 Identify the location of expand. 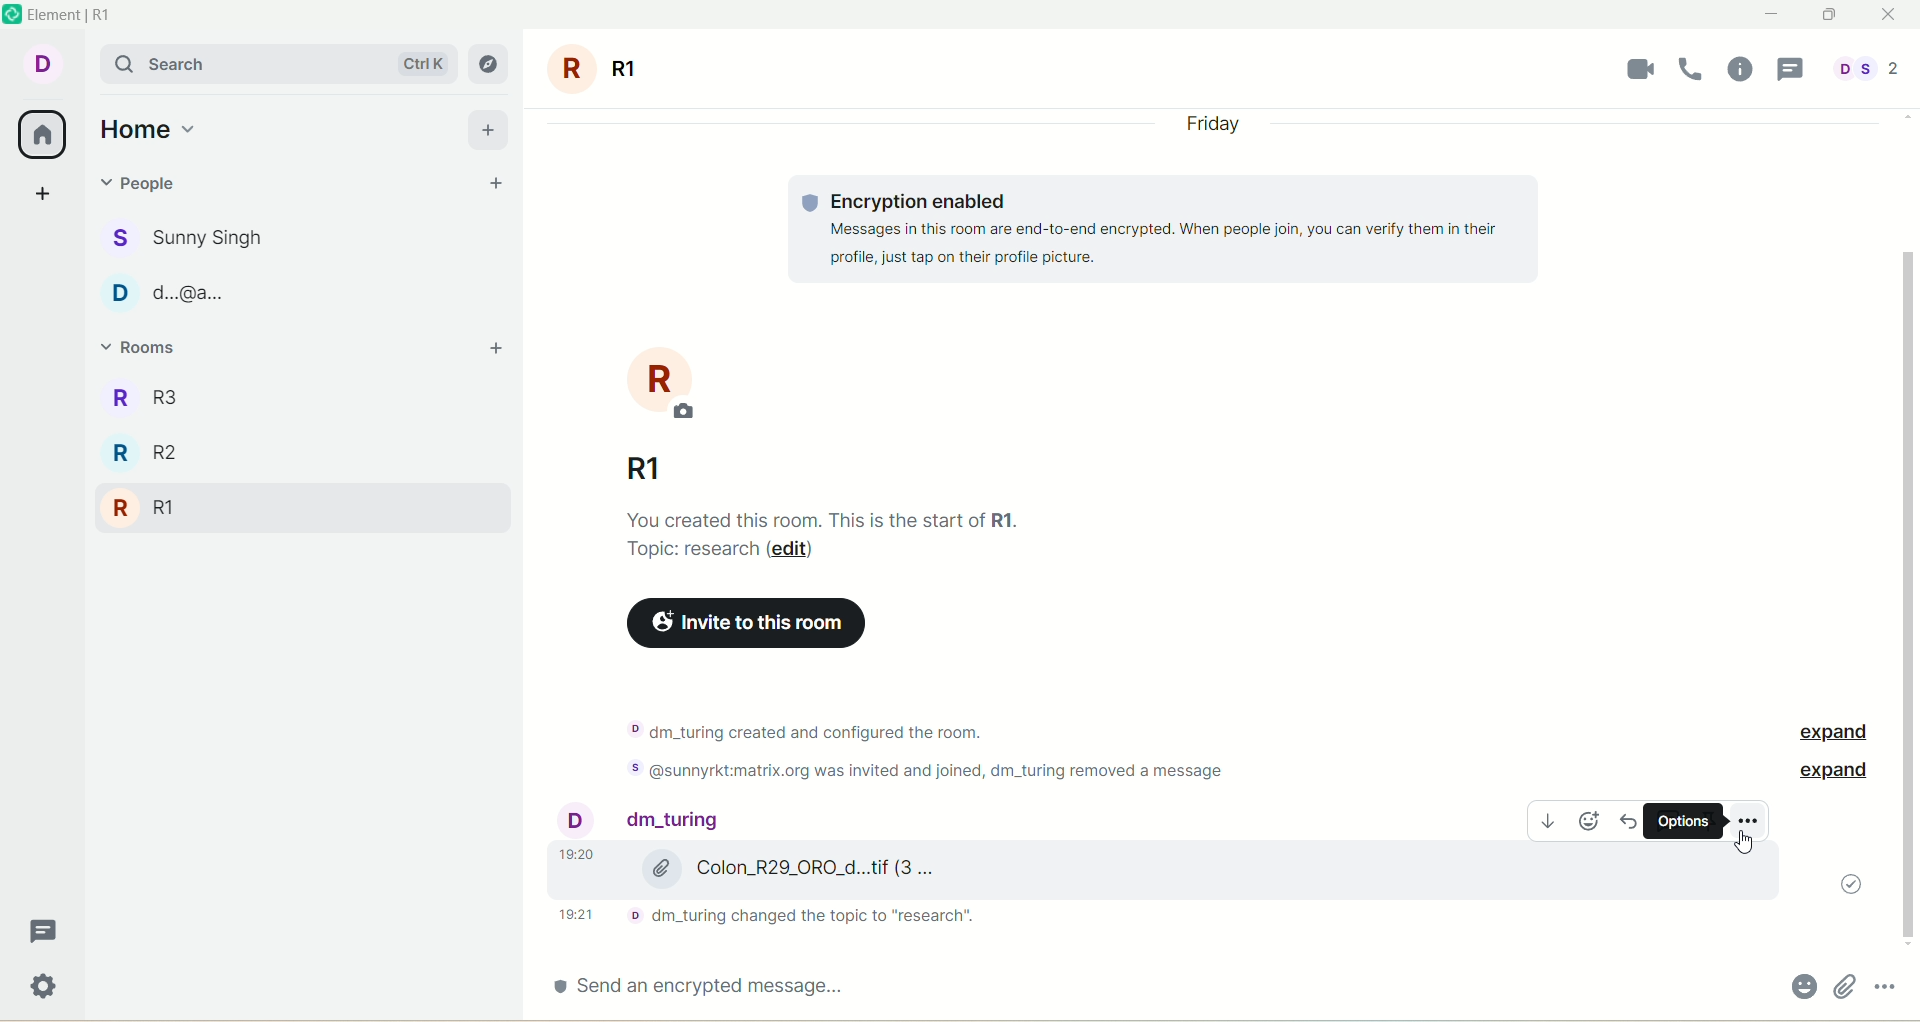
(1826, 733).